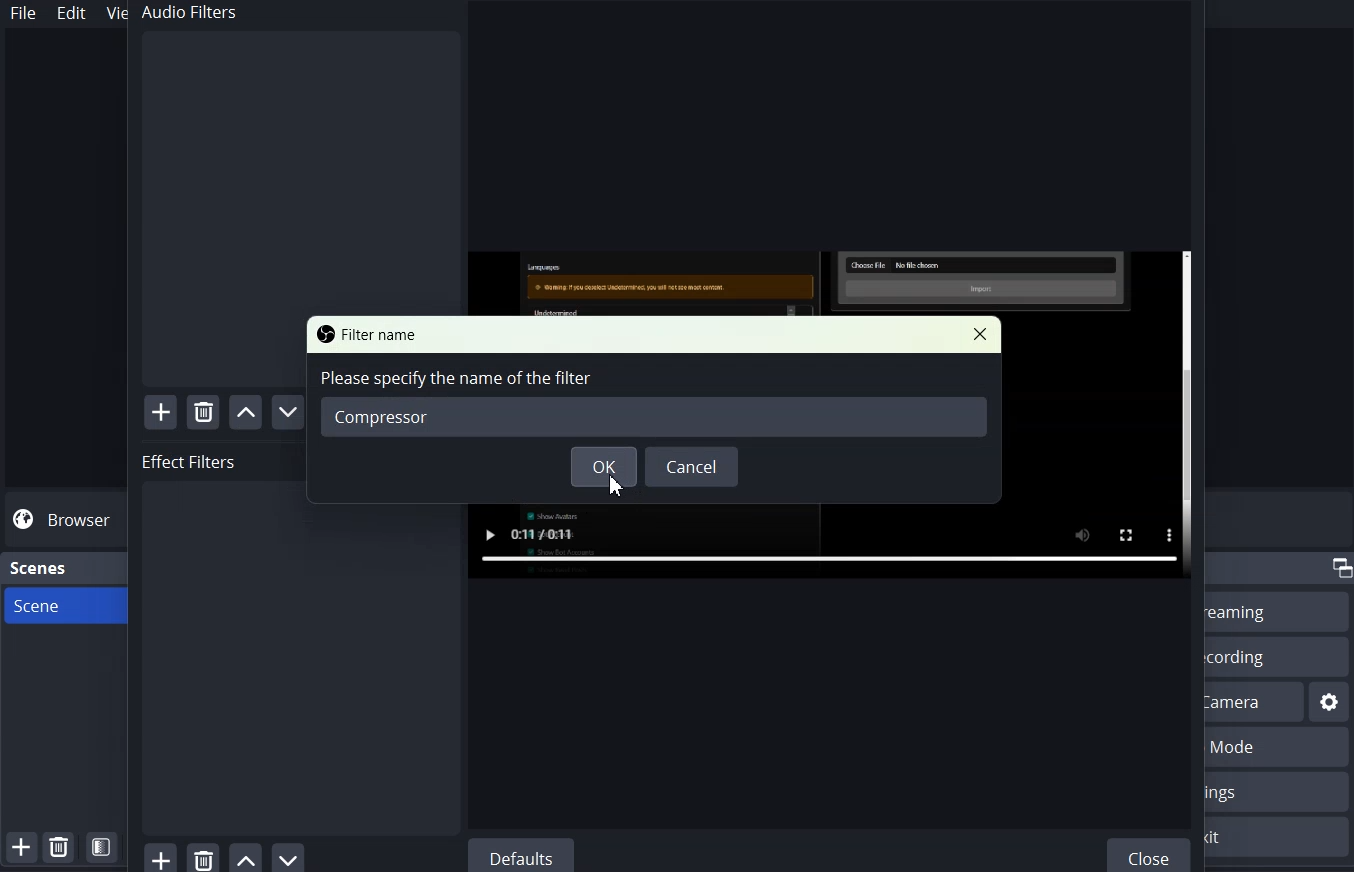  Describe the element at coordinates (246, 412) in the screenshot. I see `Move Filter Up` at that location.